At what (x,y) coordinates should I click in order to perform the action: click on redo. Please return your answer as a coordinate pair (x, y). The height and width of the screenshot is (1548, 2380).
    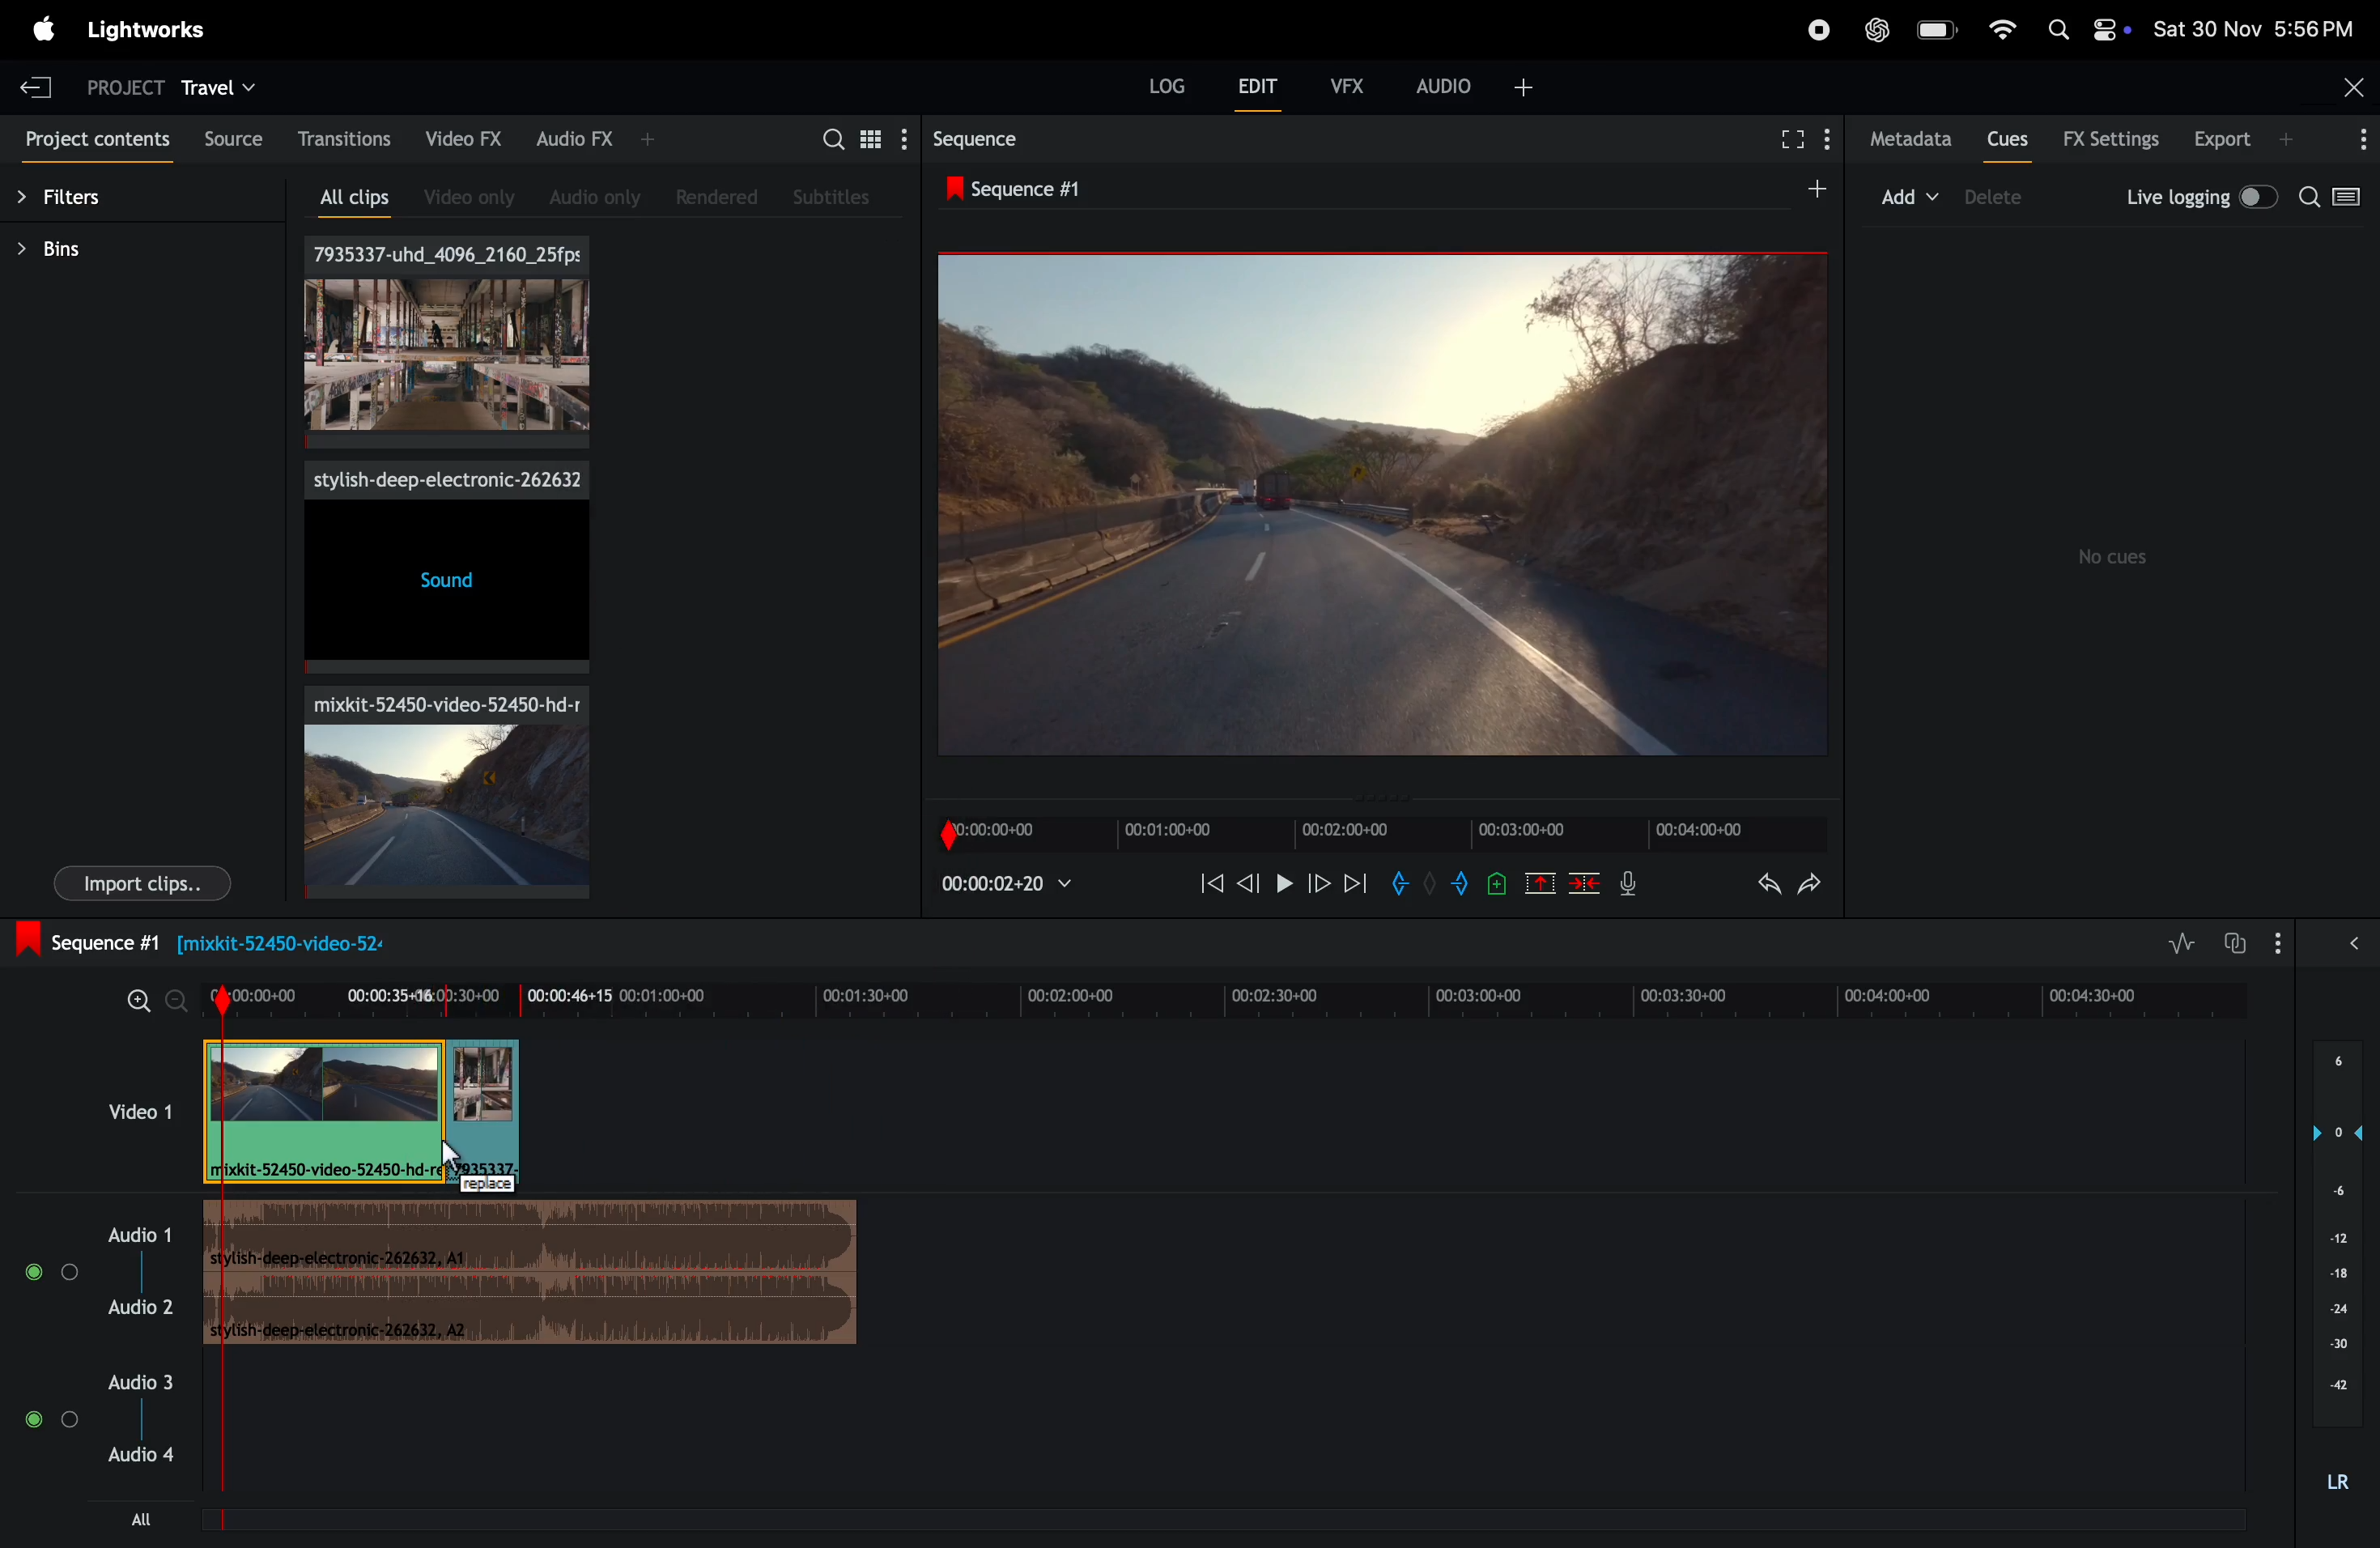
    Looking at the image, I should click on (1809, 886).